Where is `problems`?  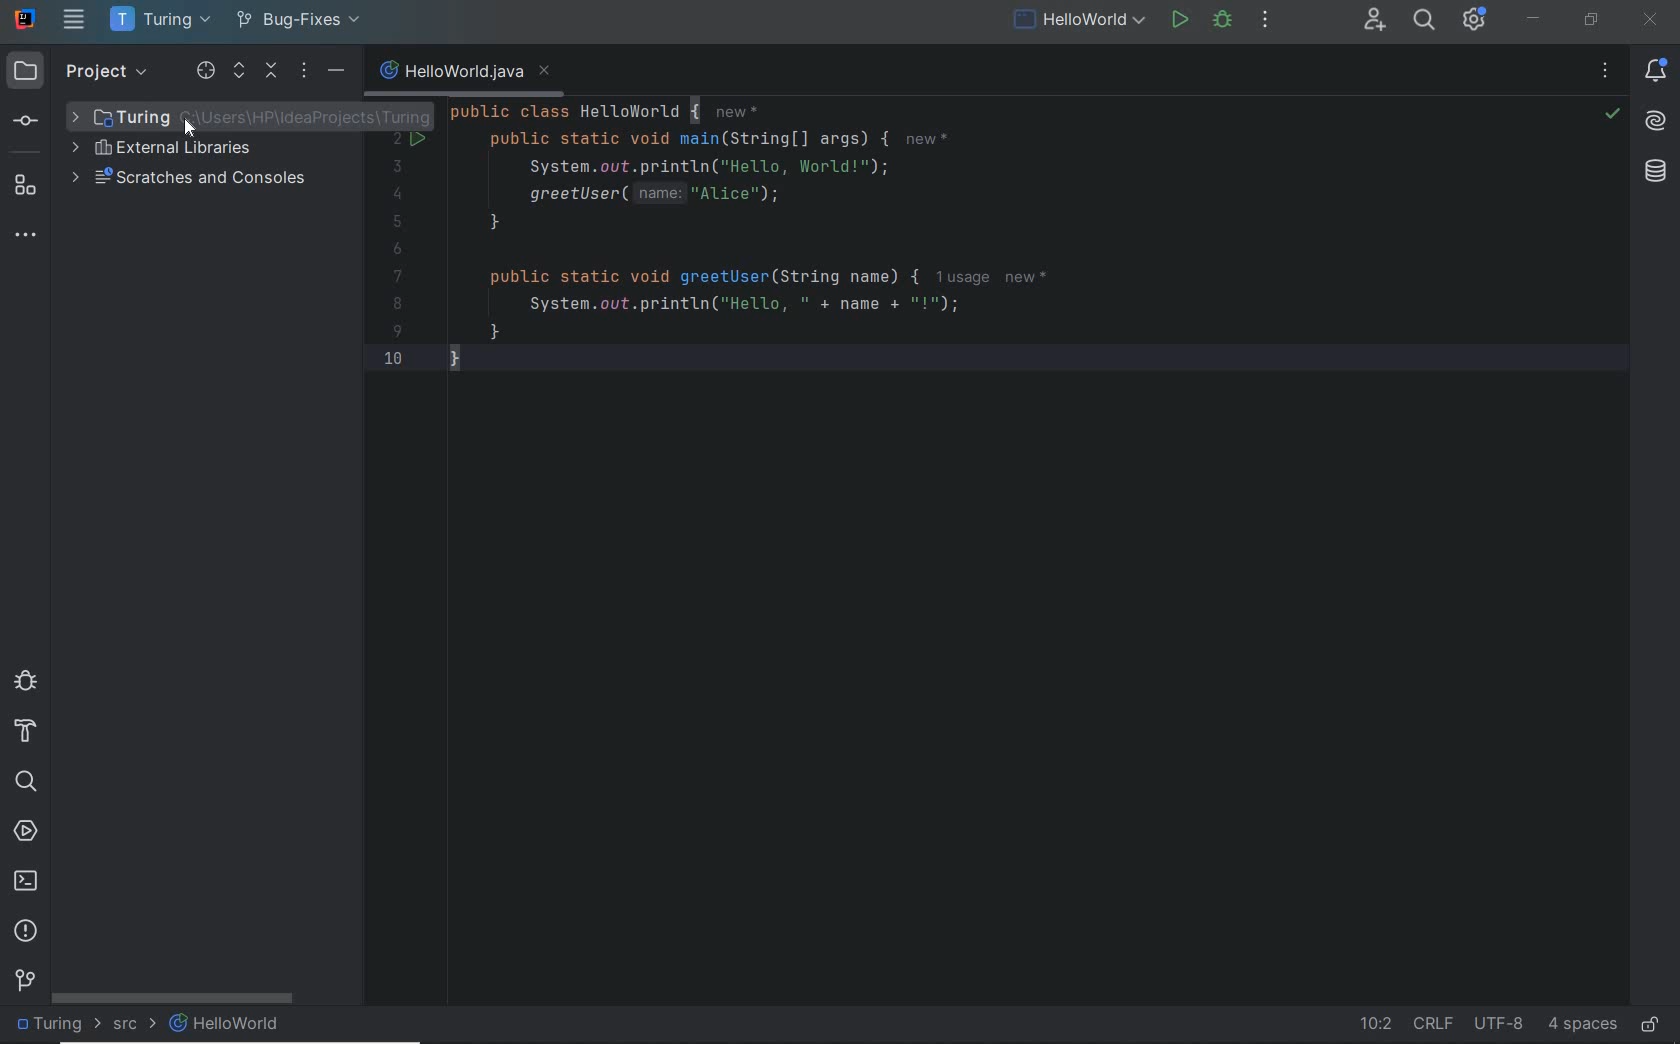 problems is located at coordinates (27, 930).